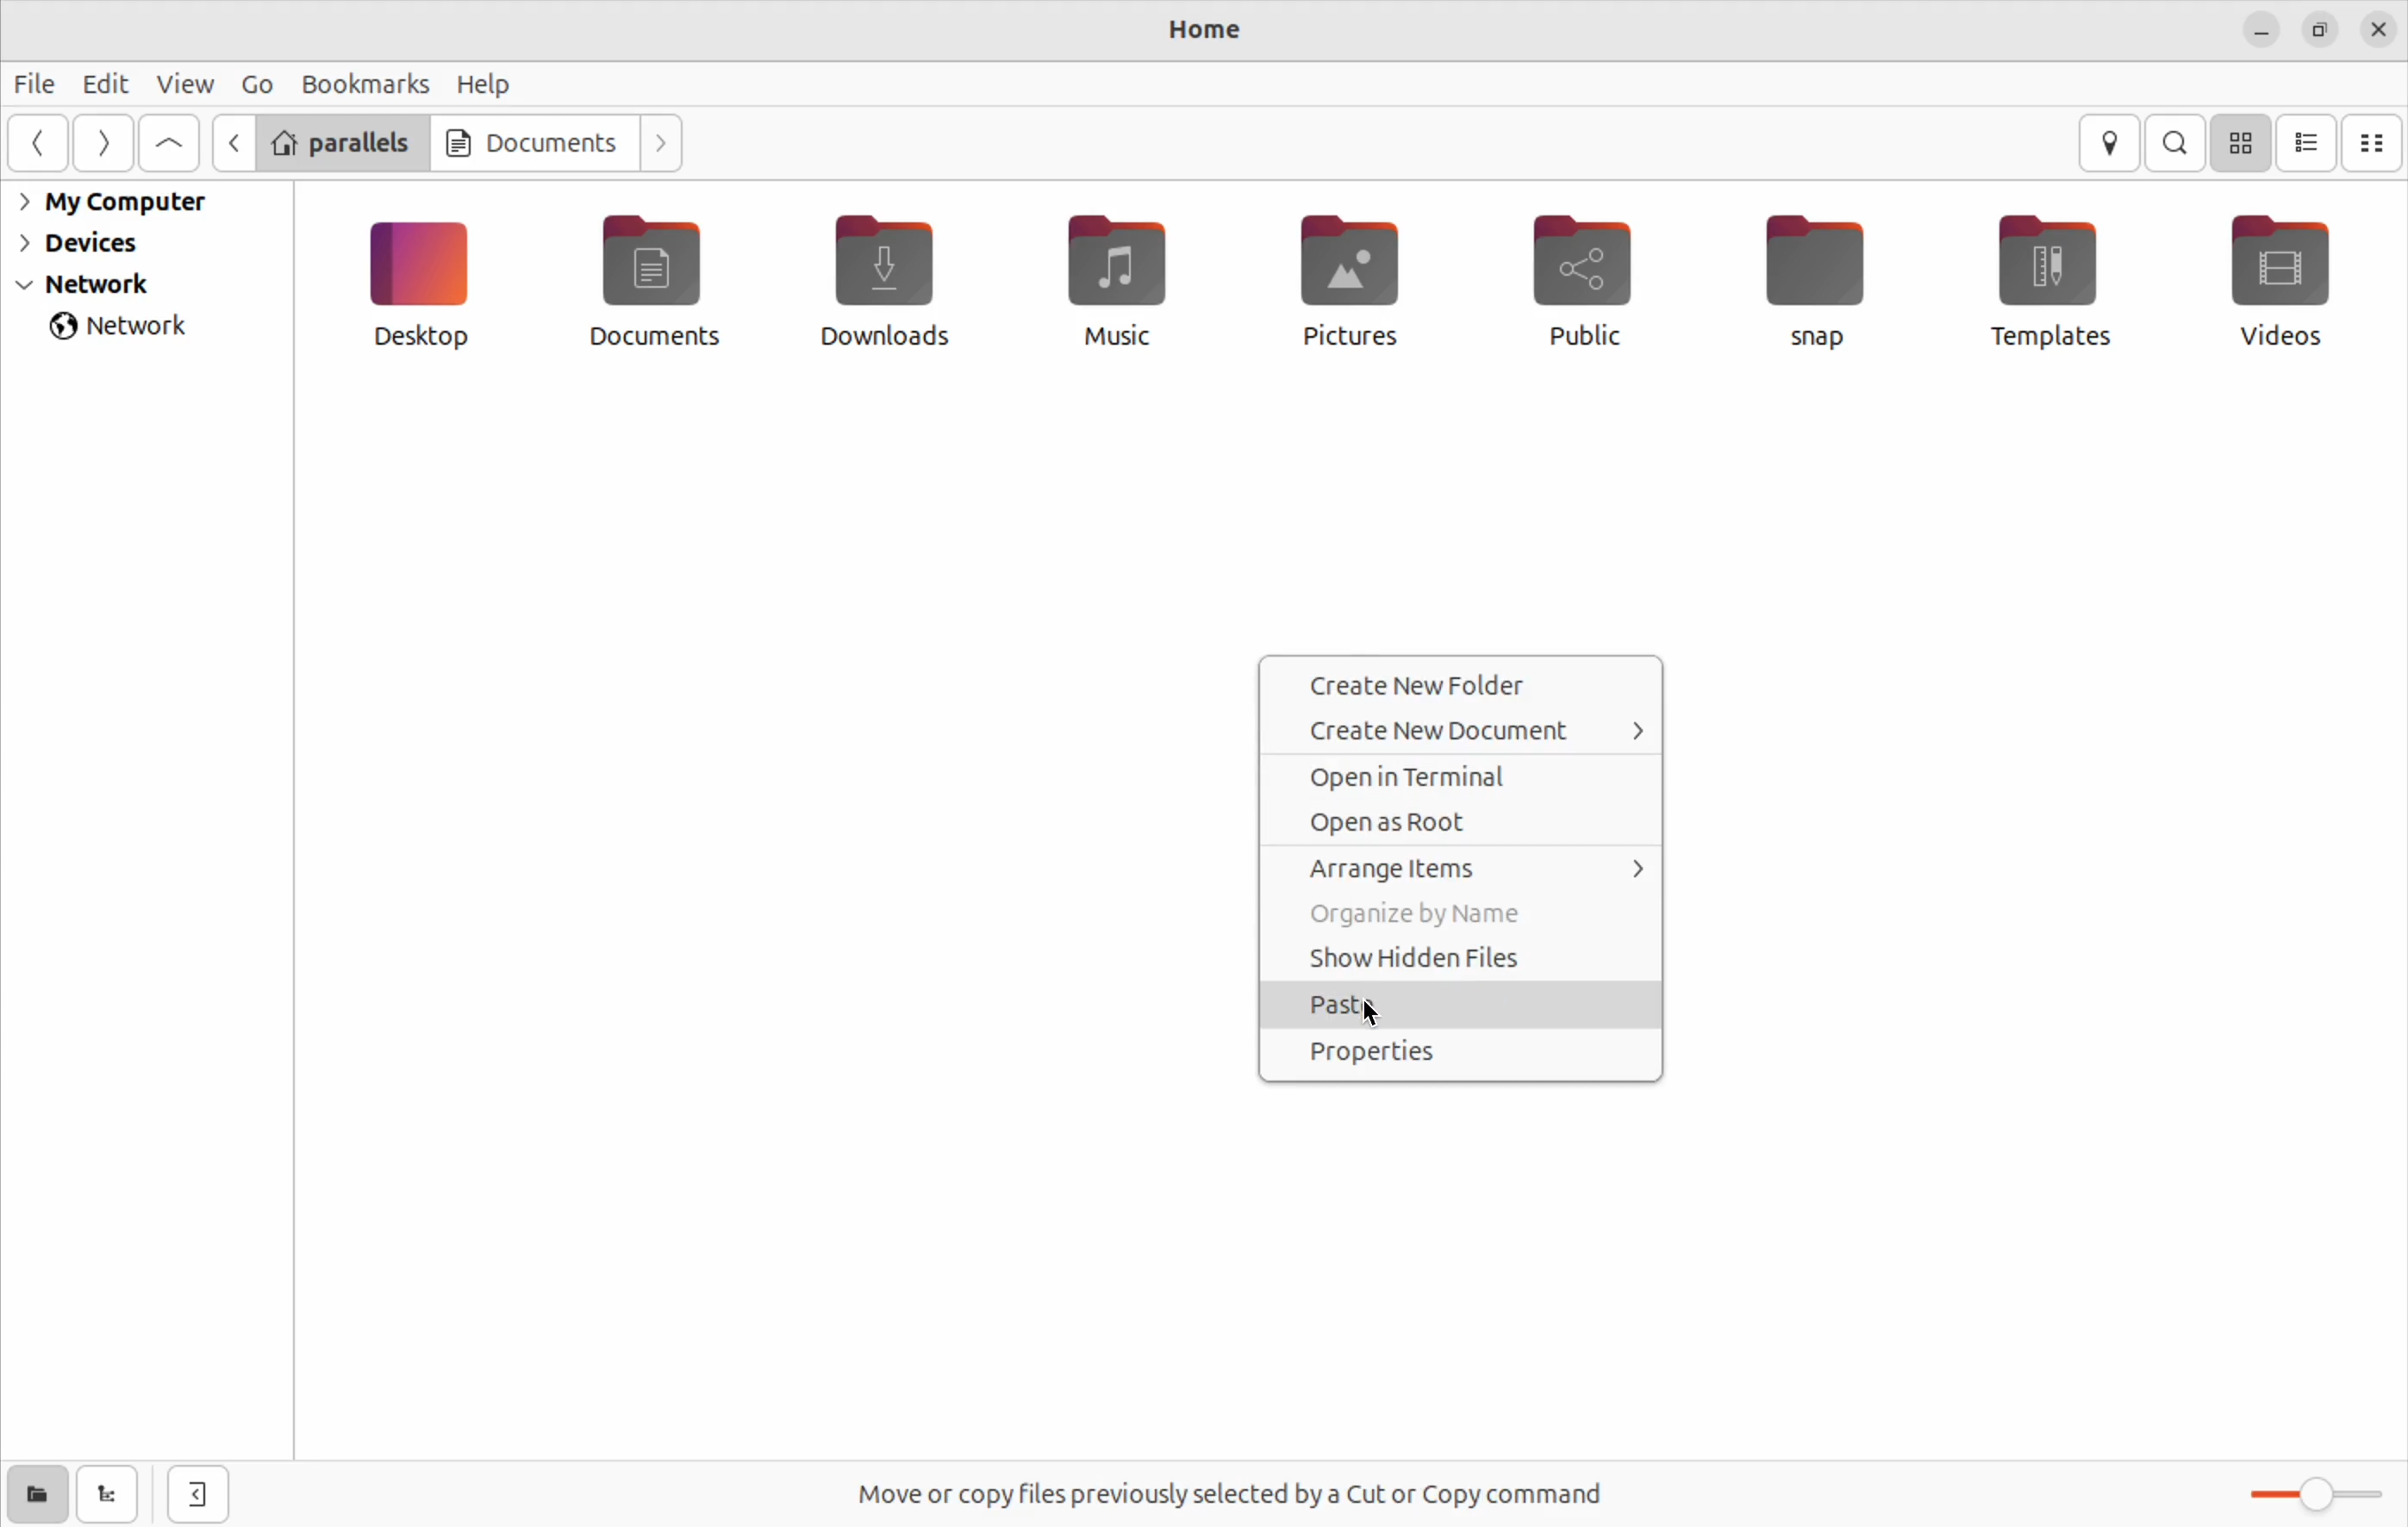 The height and width of the screenshot is (1527, 2408). I want to click on videos file, so click(2276, 277).